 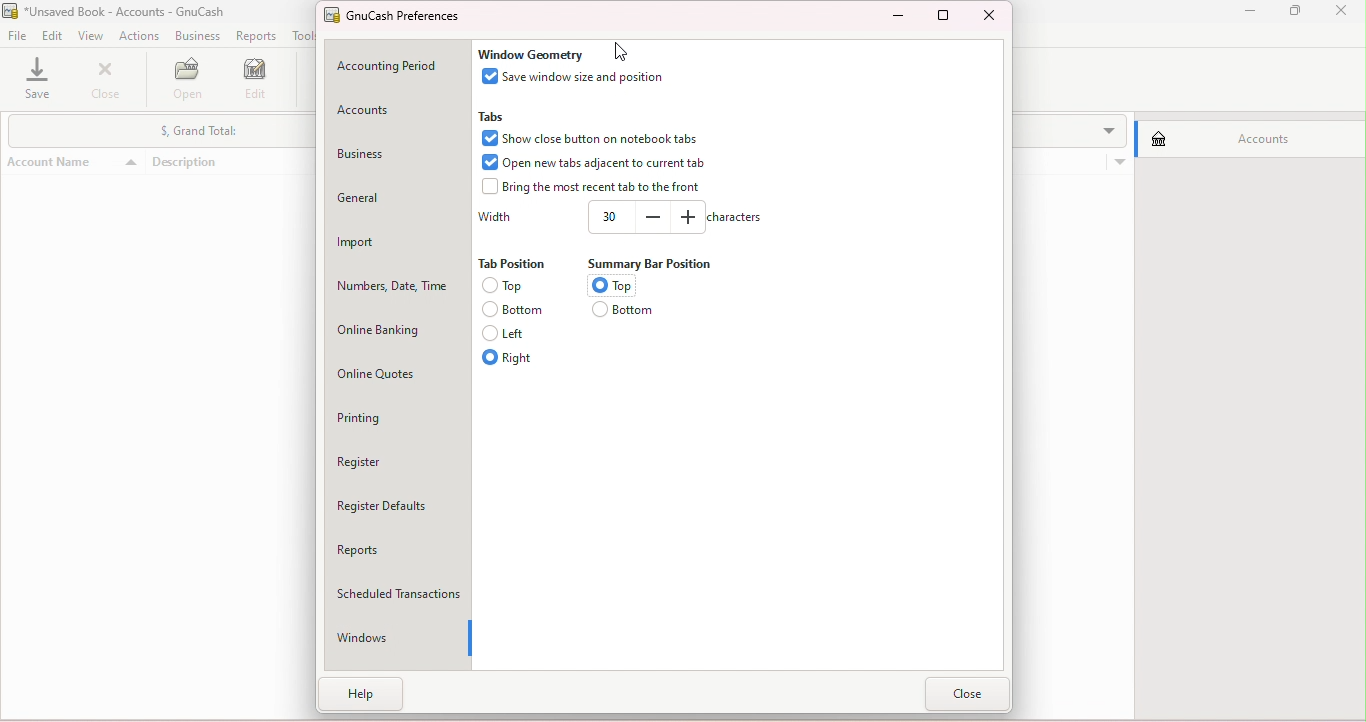 What do you see at coordinates (519, 358) in the screenshot?
I see `Right` at bounding box center [519, 358].